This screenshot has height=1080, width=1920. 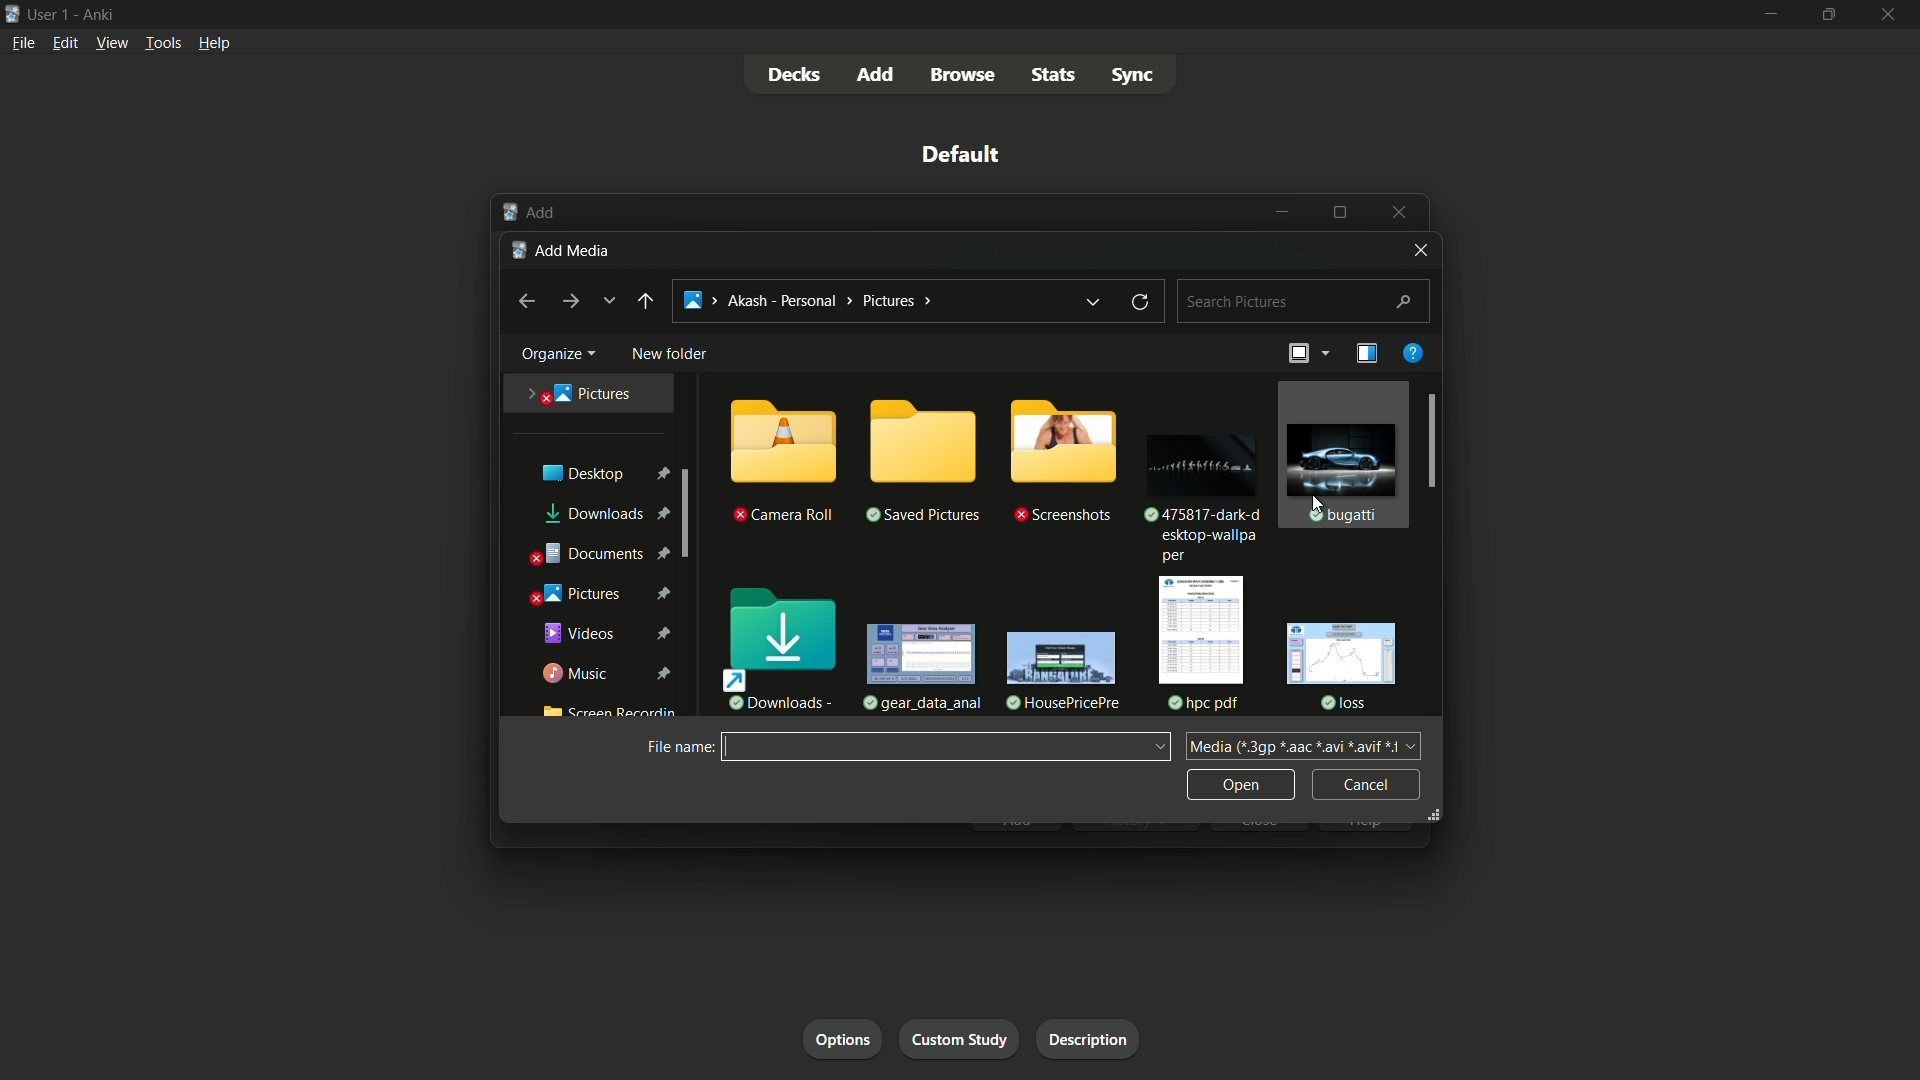 What do you see at coordinates (607, 674) in the screenshot?
I see `music` at bounding box center [607, 674].